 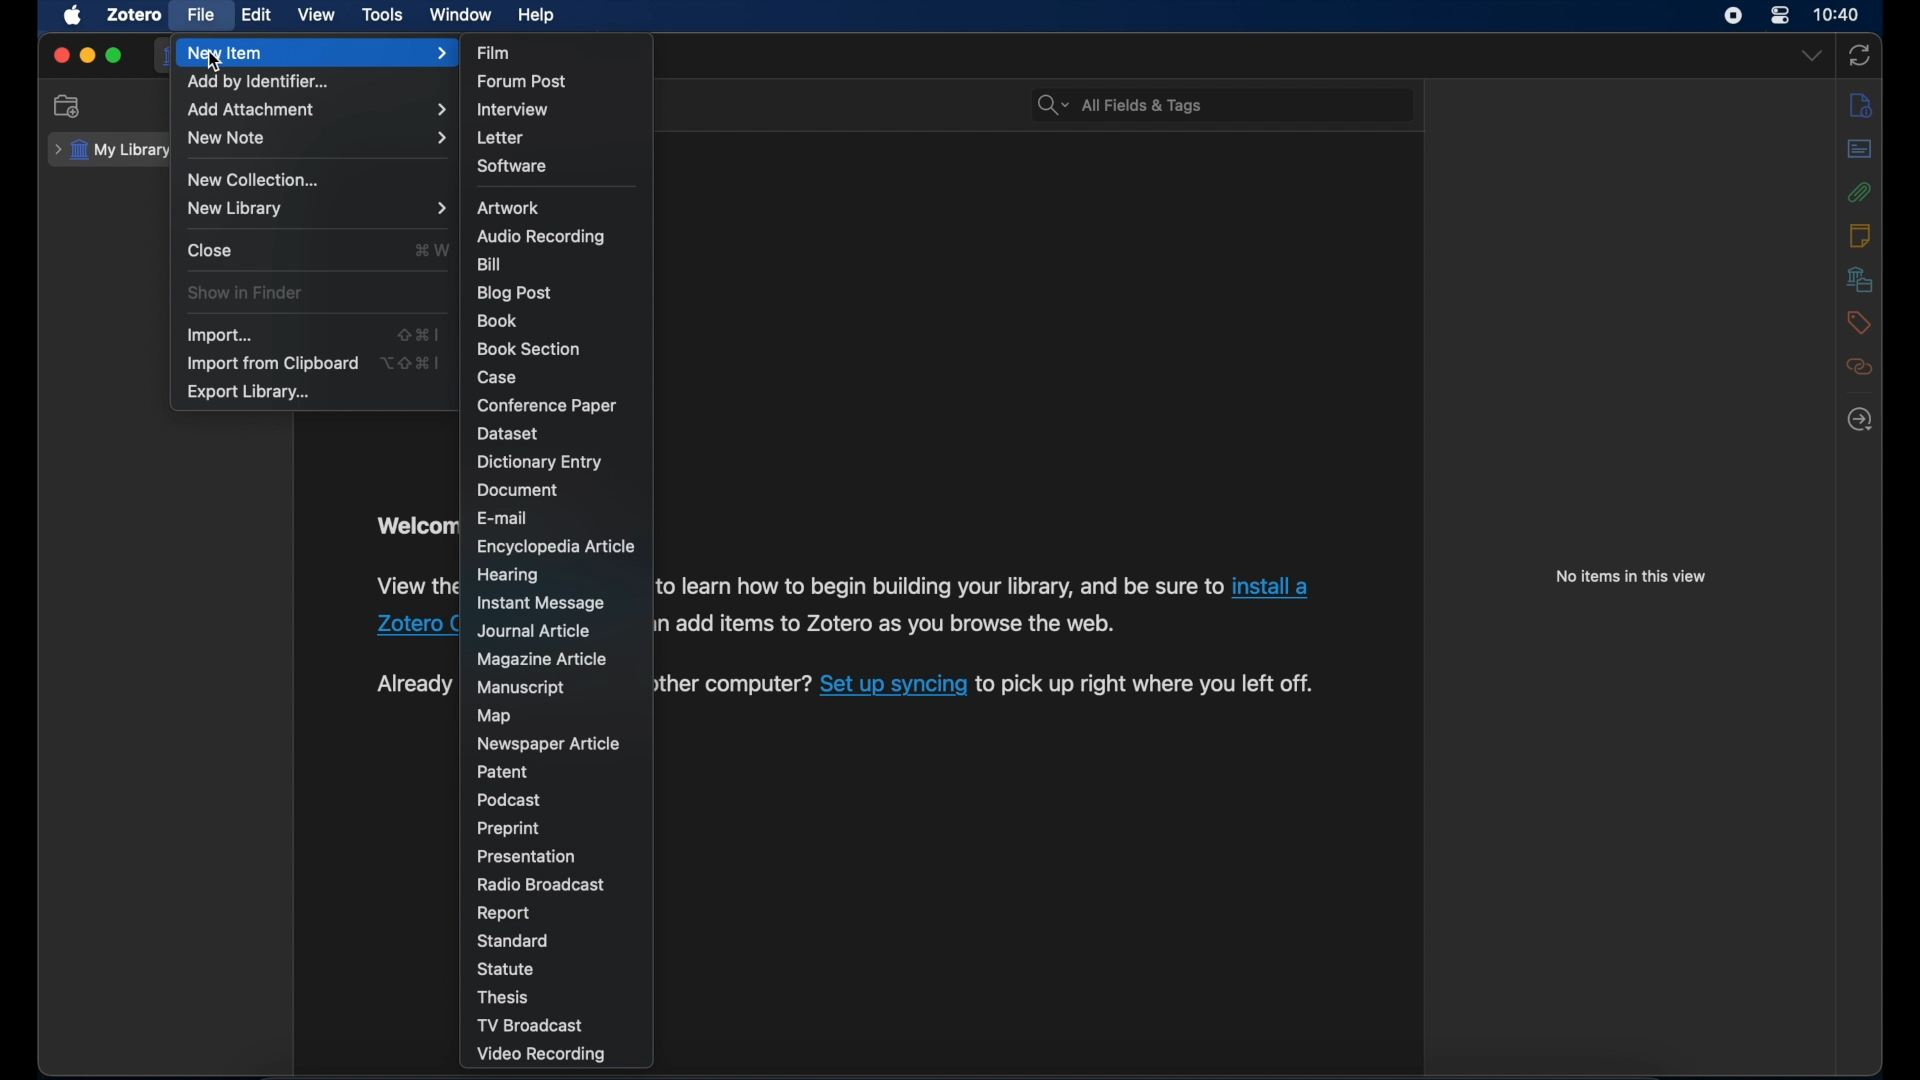 What do you see at coordinates (1275, 586) in the screenshot?
I see `install a` at bounding box center [1275, 586].